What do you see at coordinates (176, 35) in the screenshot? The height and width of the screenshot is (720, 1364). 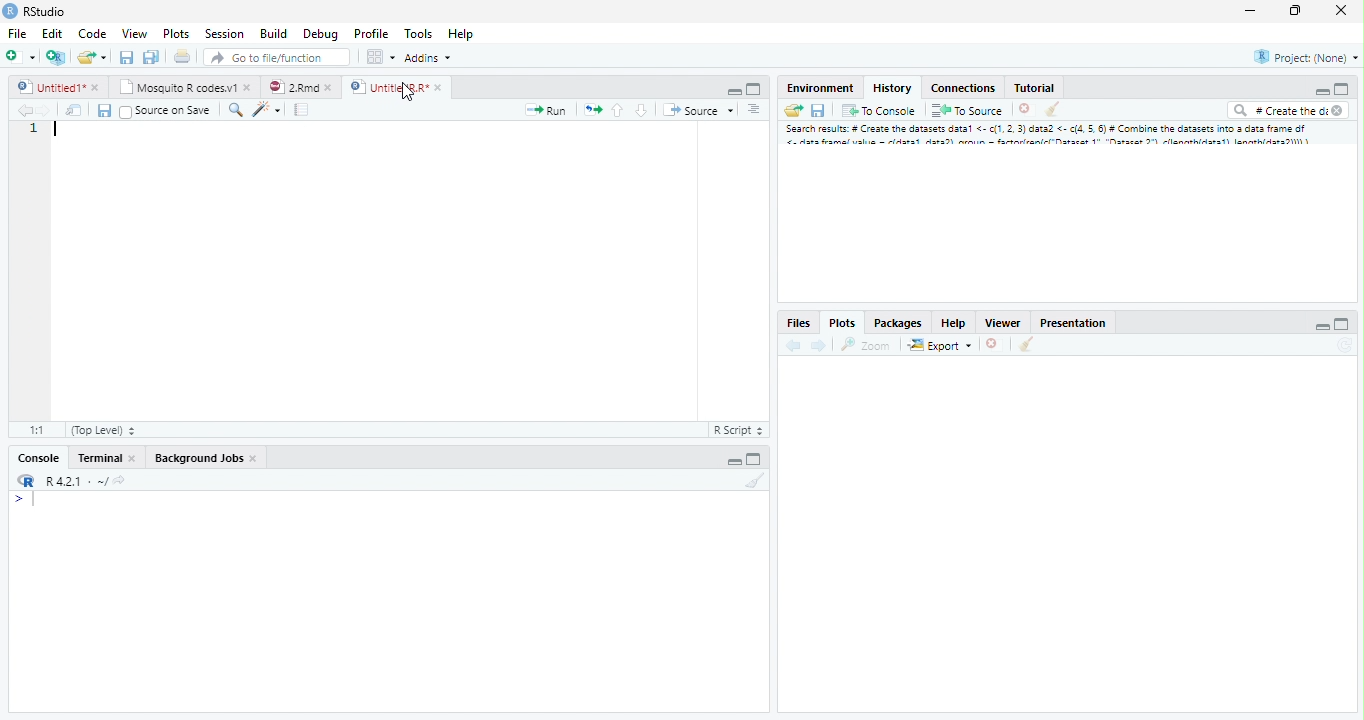 I see `Plots` at bounding box center [176, 35].